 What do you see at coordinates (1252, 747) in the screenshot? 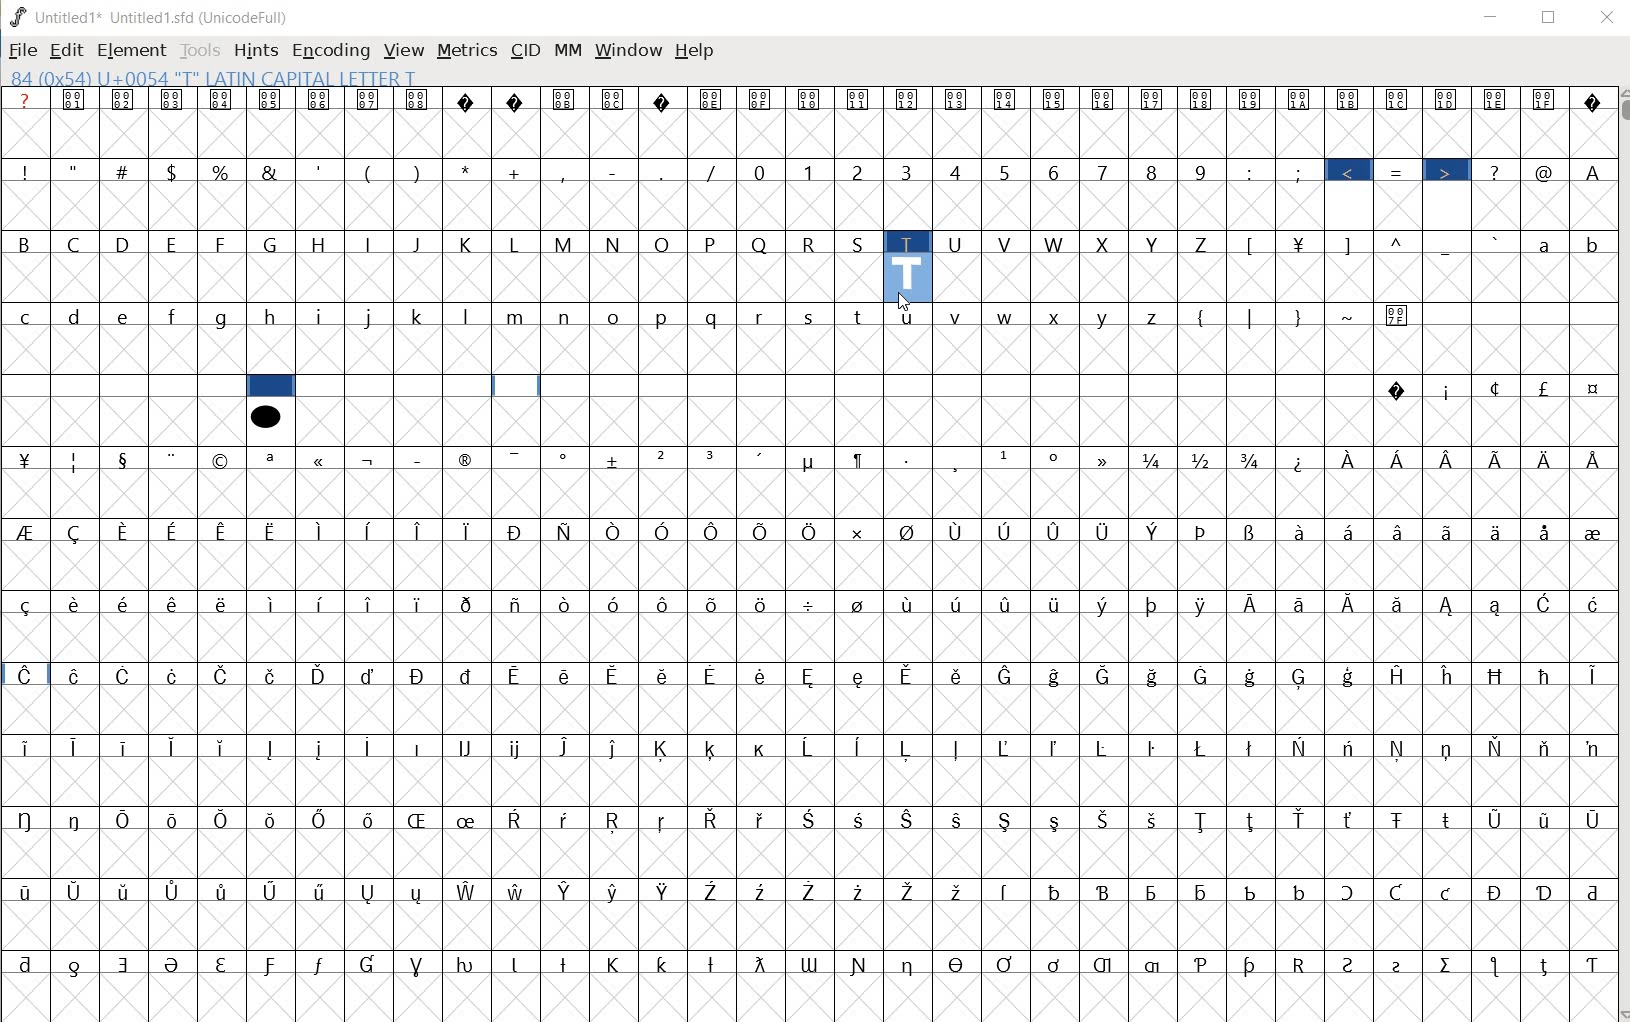
I see `Symbol` at bounding box center [1252, 747].